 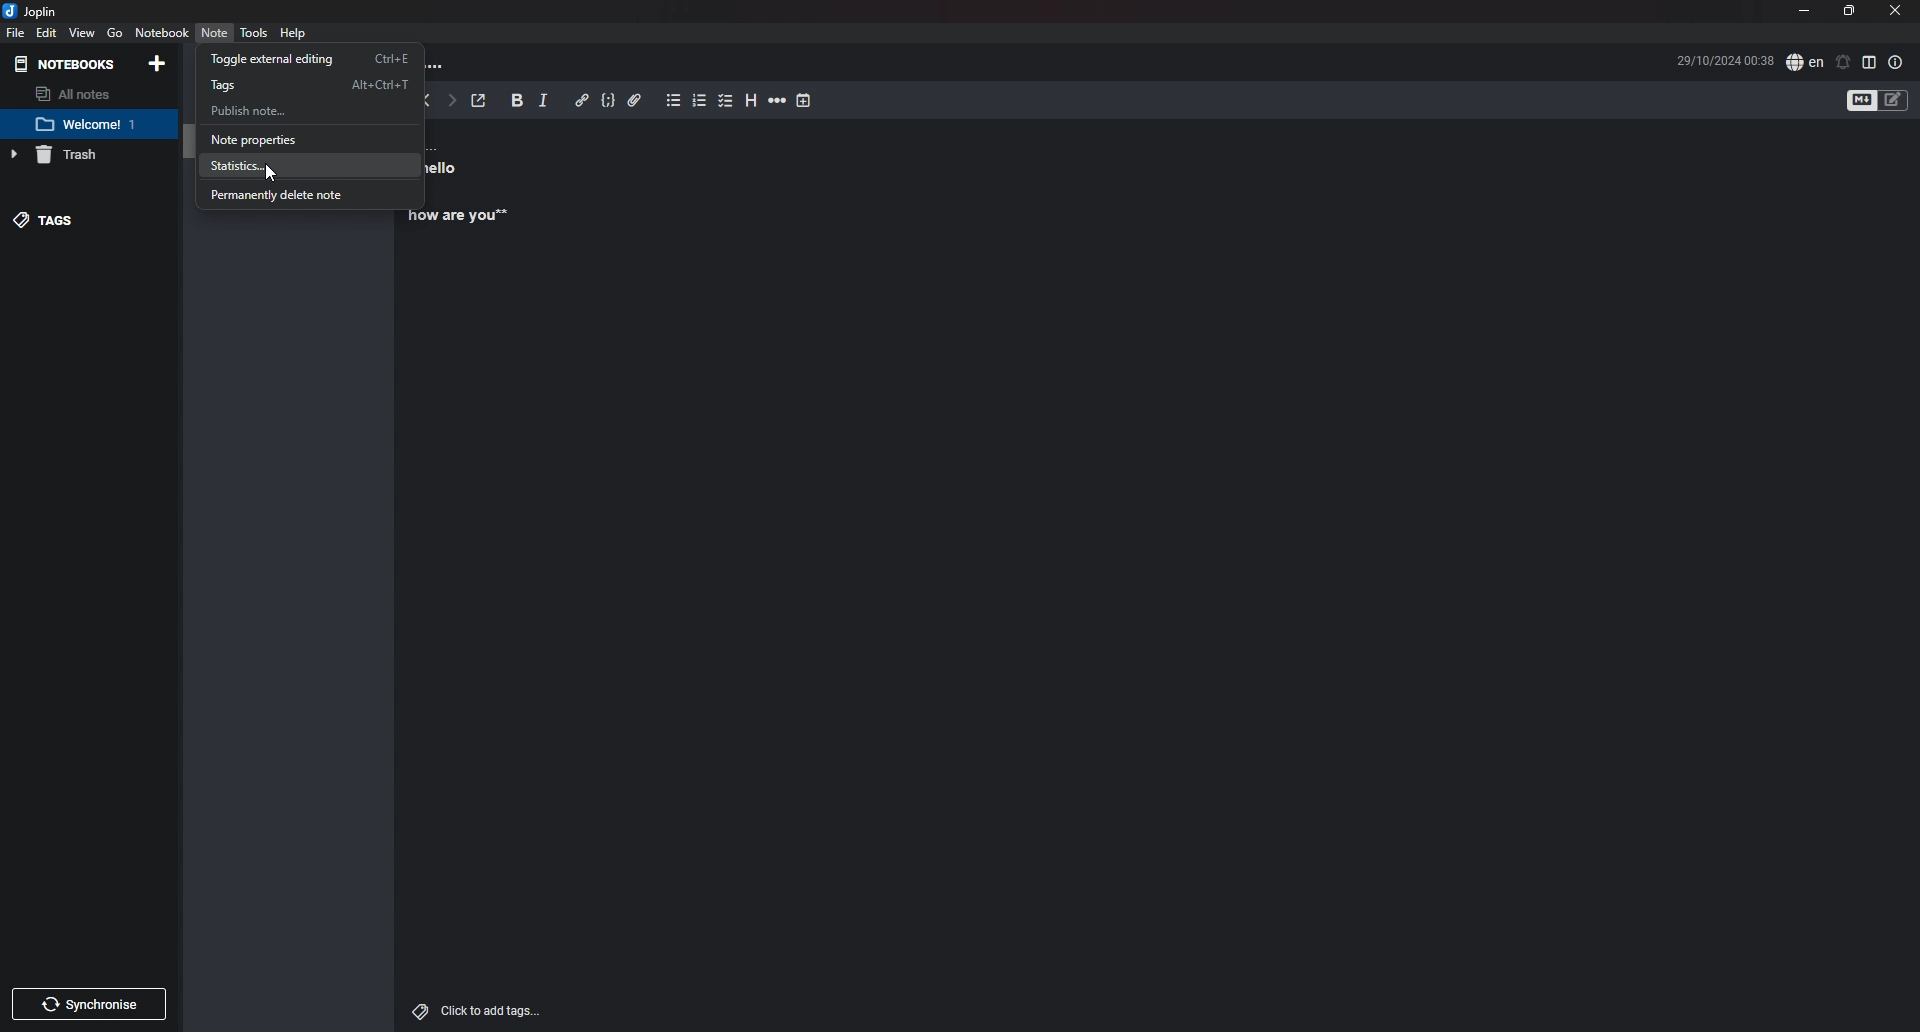 What do you see at coordinates (422, 101) in the screenshot?
I see `back` at bounding box center [422, 101].